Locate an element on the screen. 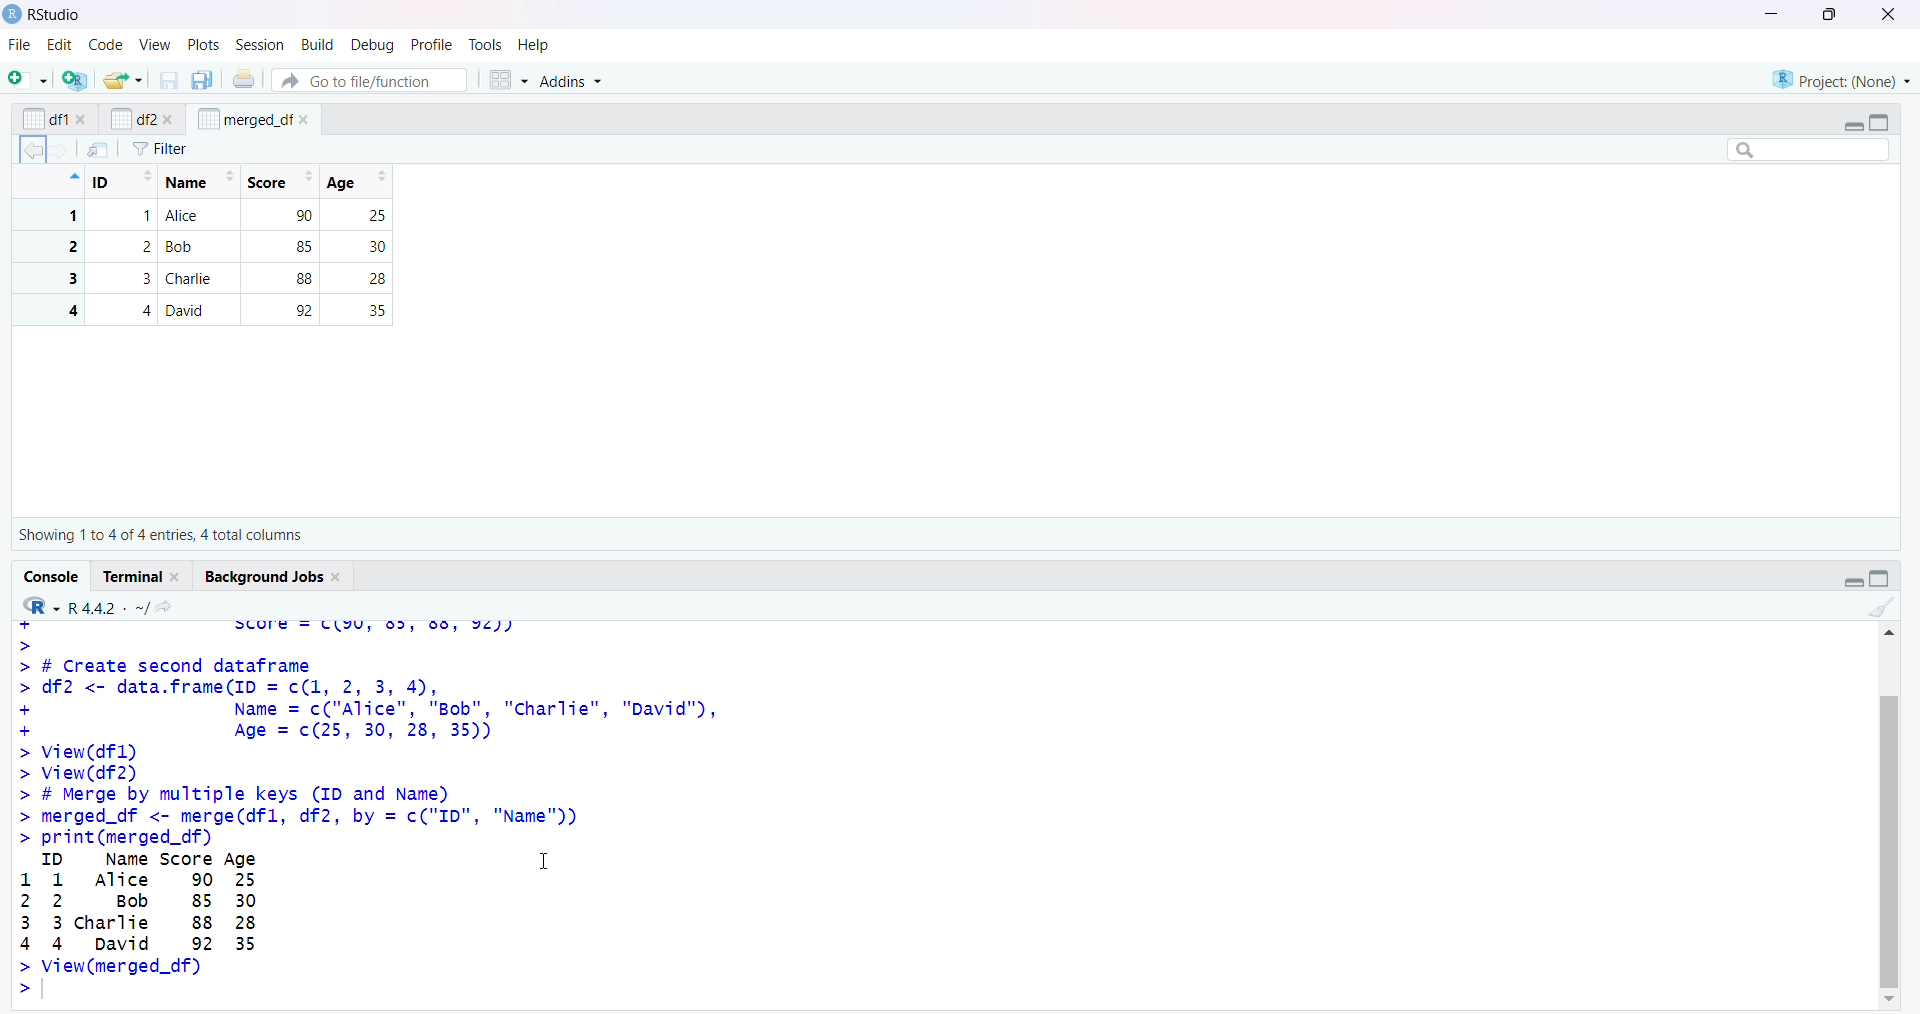 Image resolution: width=1920 pixels, height=1014 pixels. Showing 1 to 4 of 4 entries, 3 total columns is located at coordinates (160, 535).